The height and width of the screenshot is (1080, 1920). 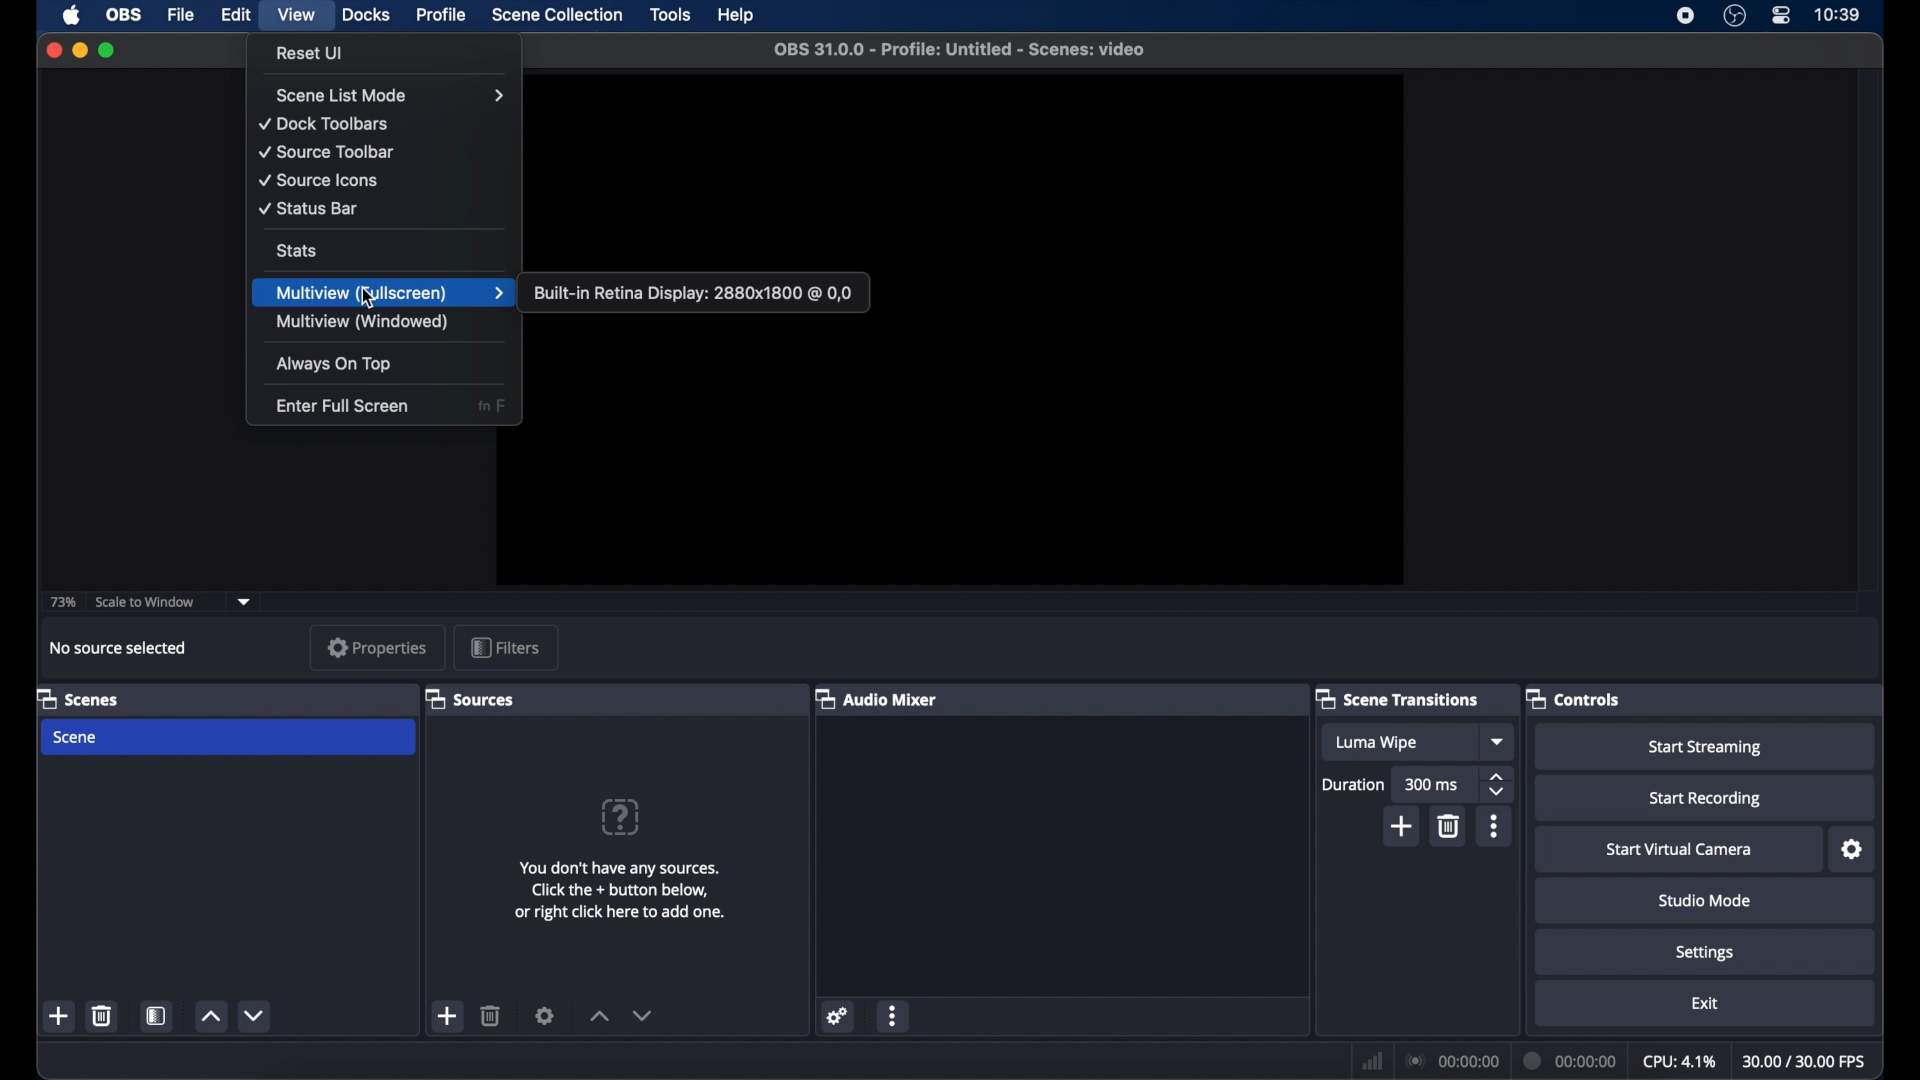 I want to click on decrement, so click(x=649, y=1016).